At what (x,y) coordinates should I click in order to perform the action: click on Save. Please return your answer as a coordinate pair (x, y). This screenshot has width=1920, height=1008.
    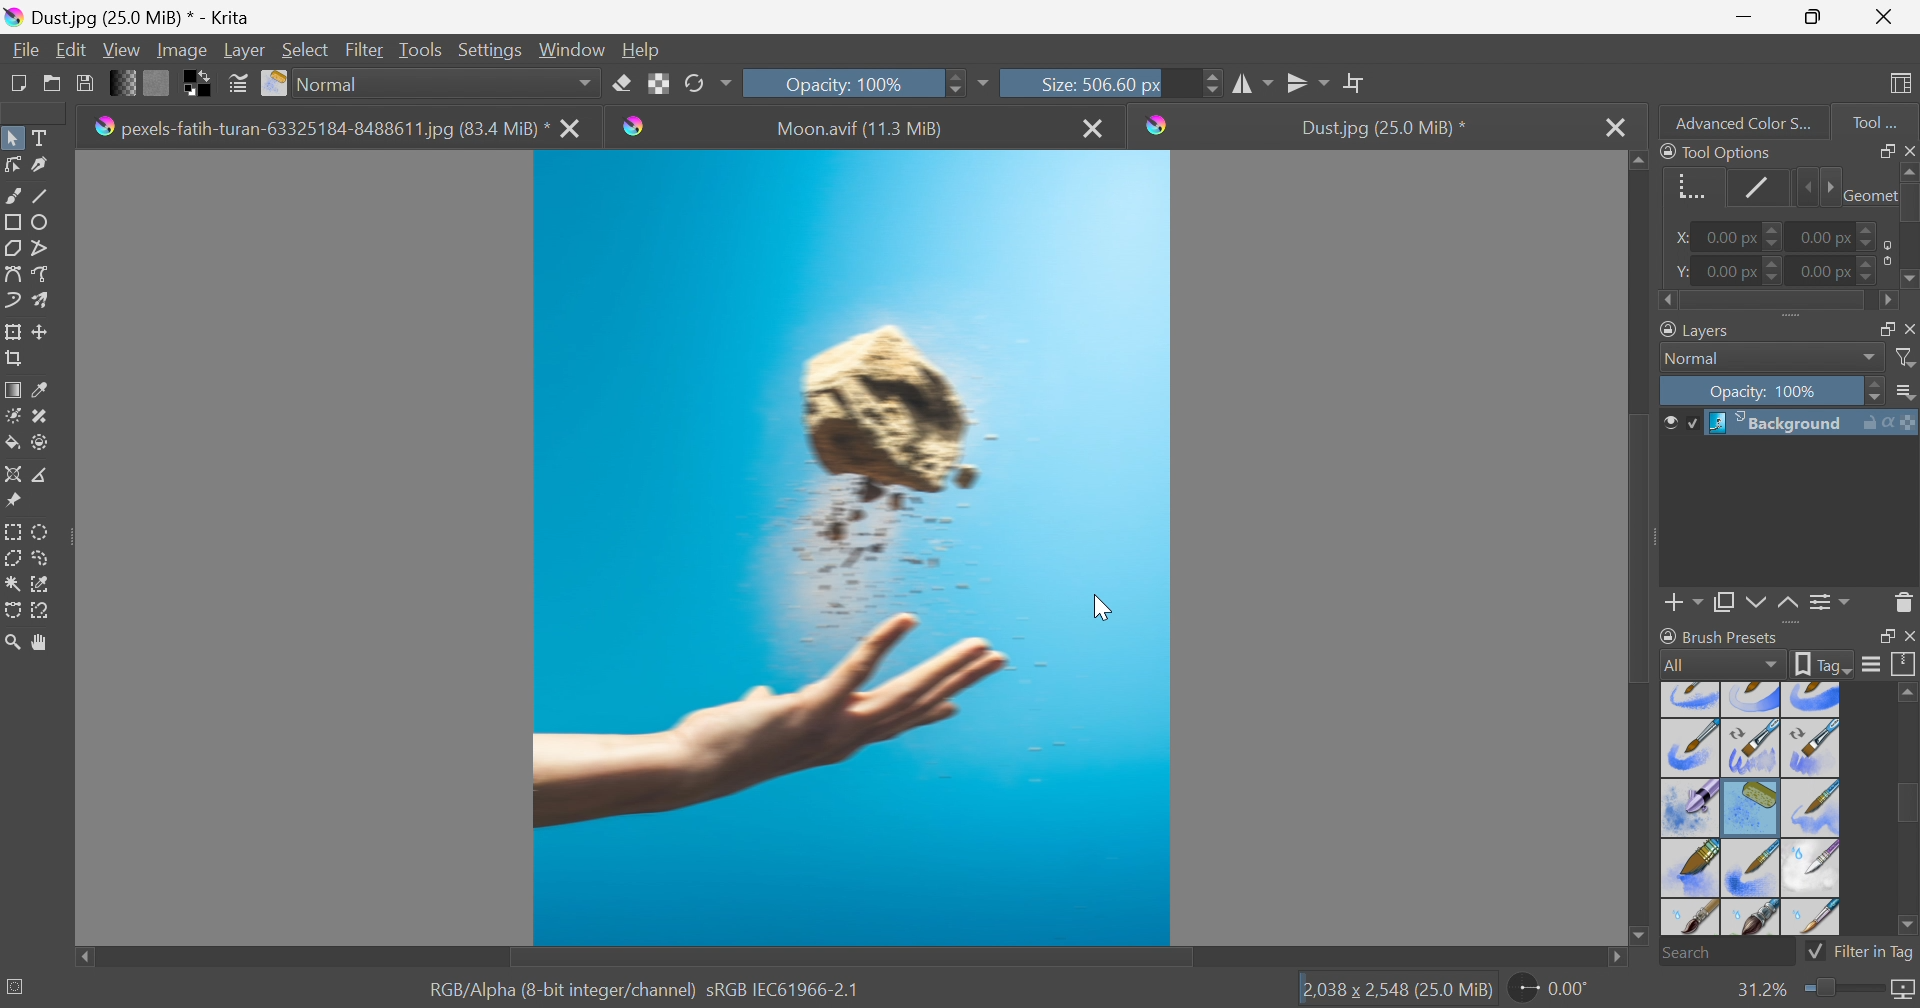
    Looking at the image, I should click on (83, 81).